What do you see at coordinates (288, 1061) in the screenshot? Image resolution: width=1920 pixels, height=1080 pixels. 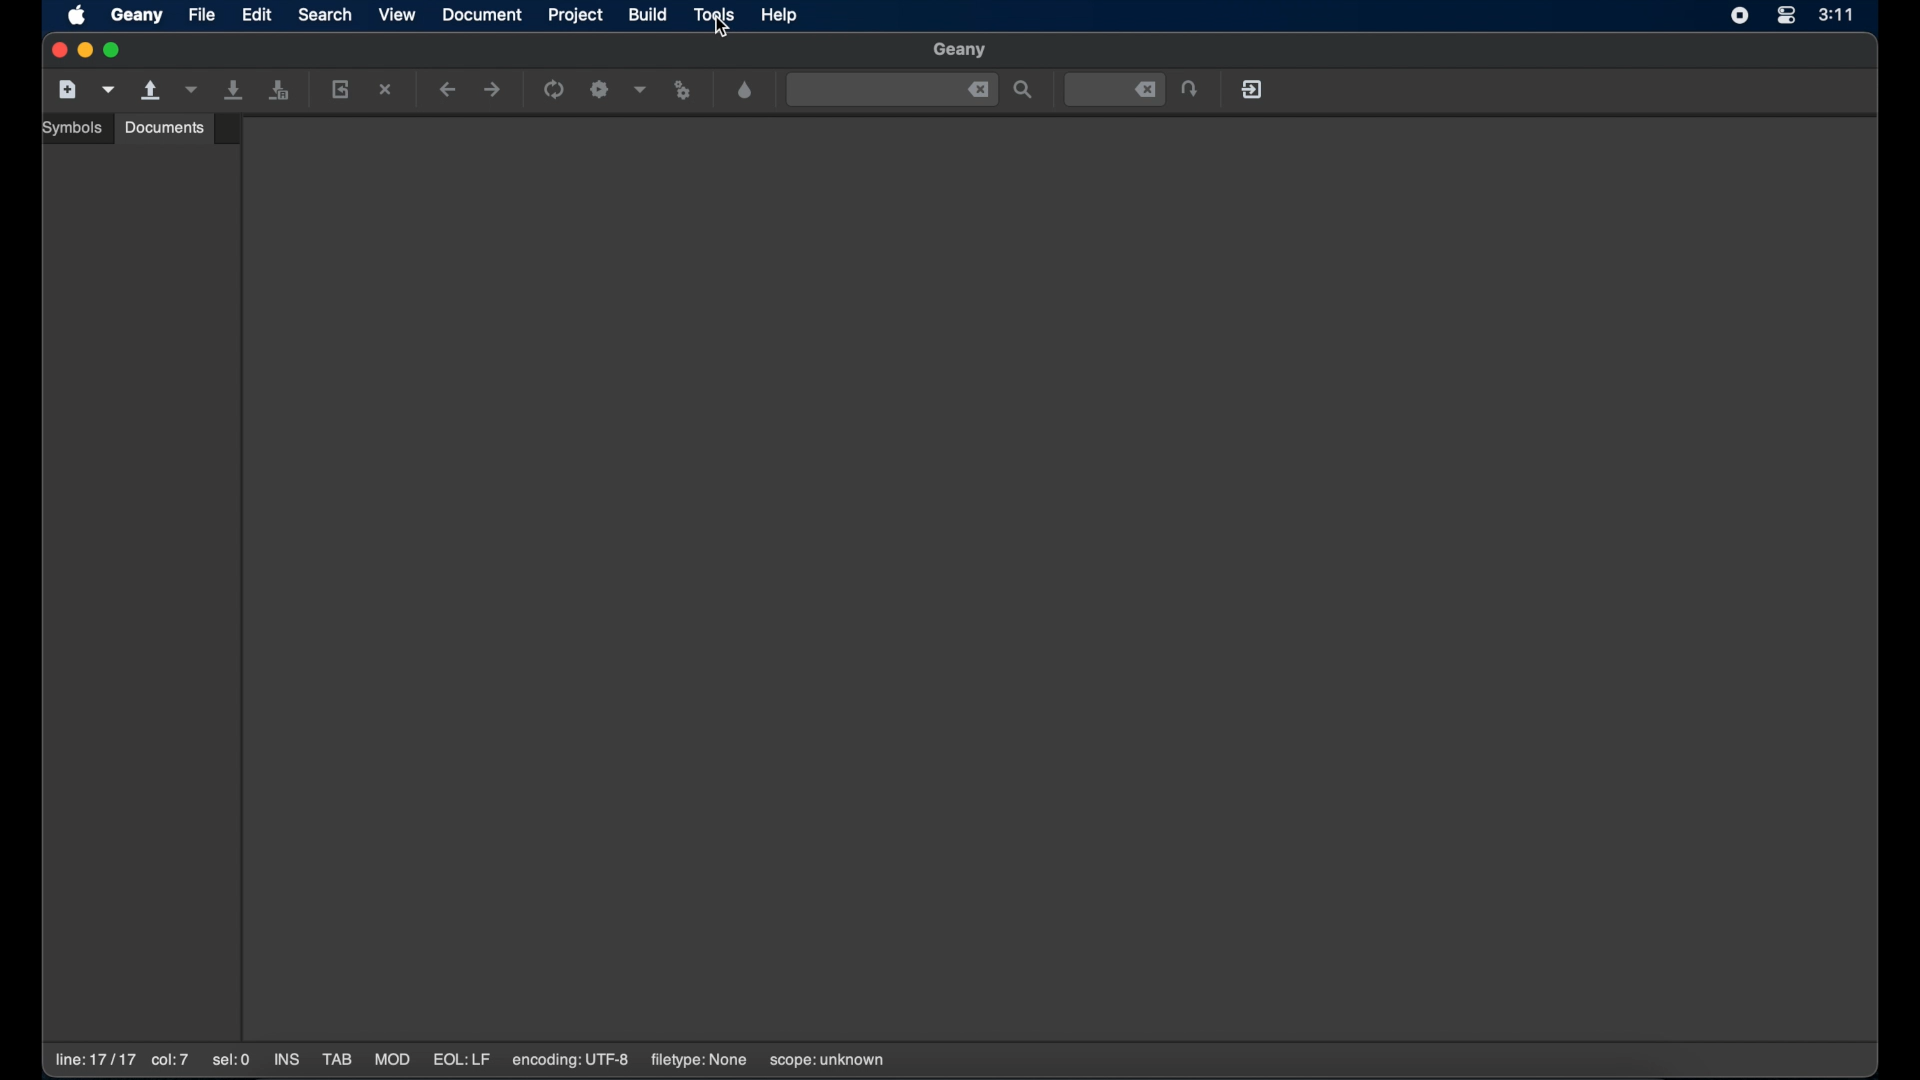 I see `INS` at bounding box center [288, 1061].